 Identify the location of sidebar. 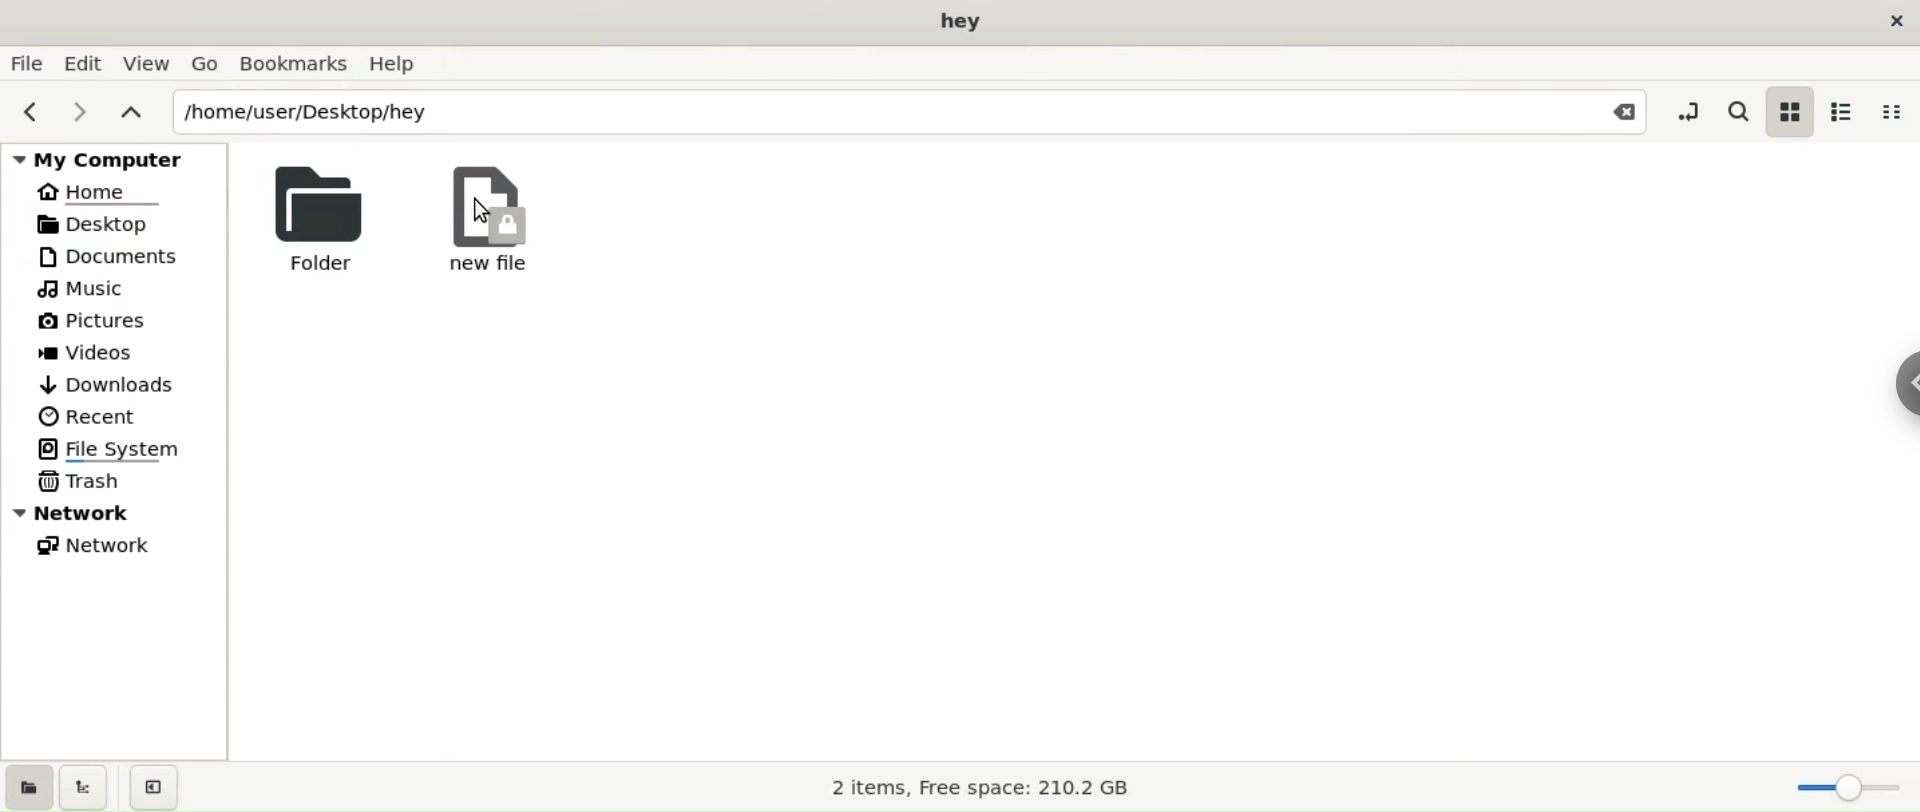
(1902, 379).